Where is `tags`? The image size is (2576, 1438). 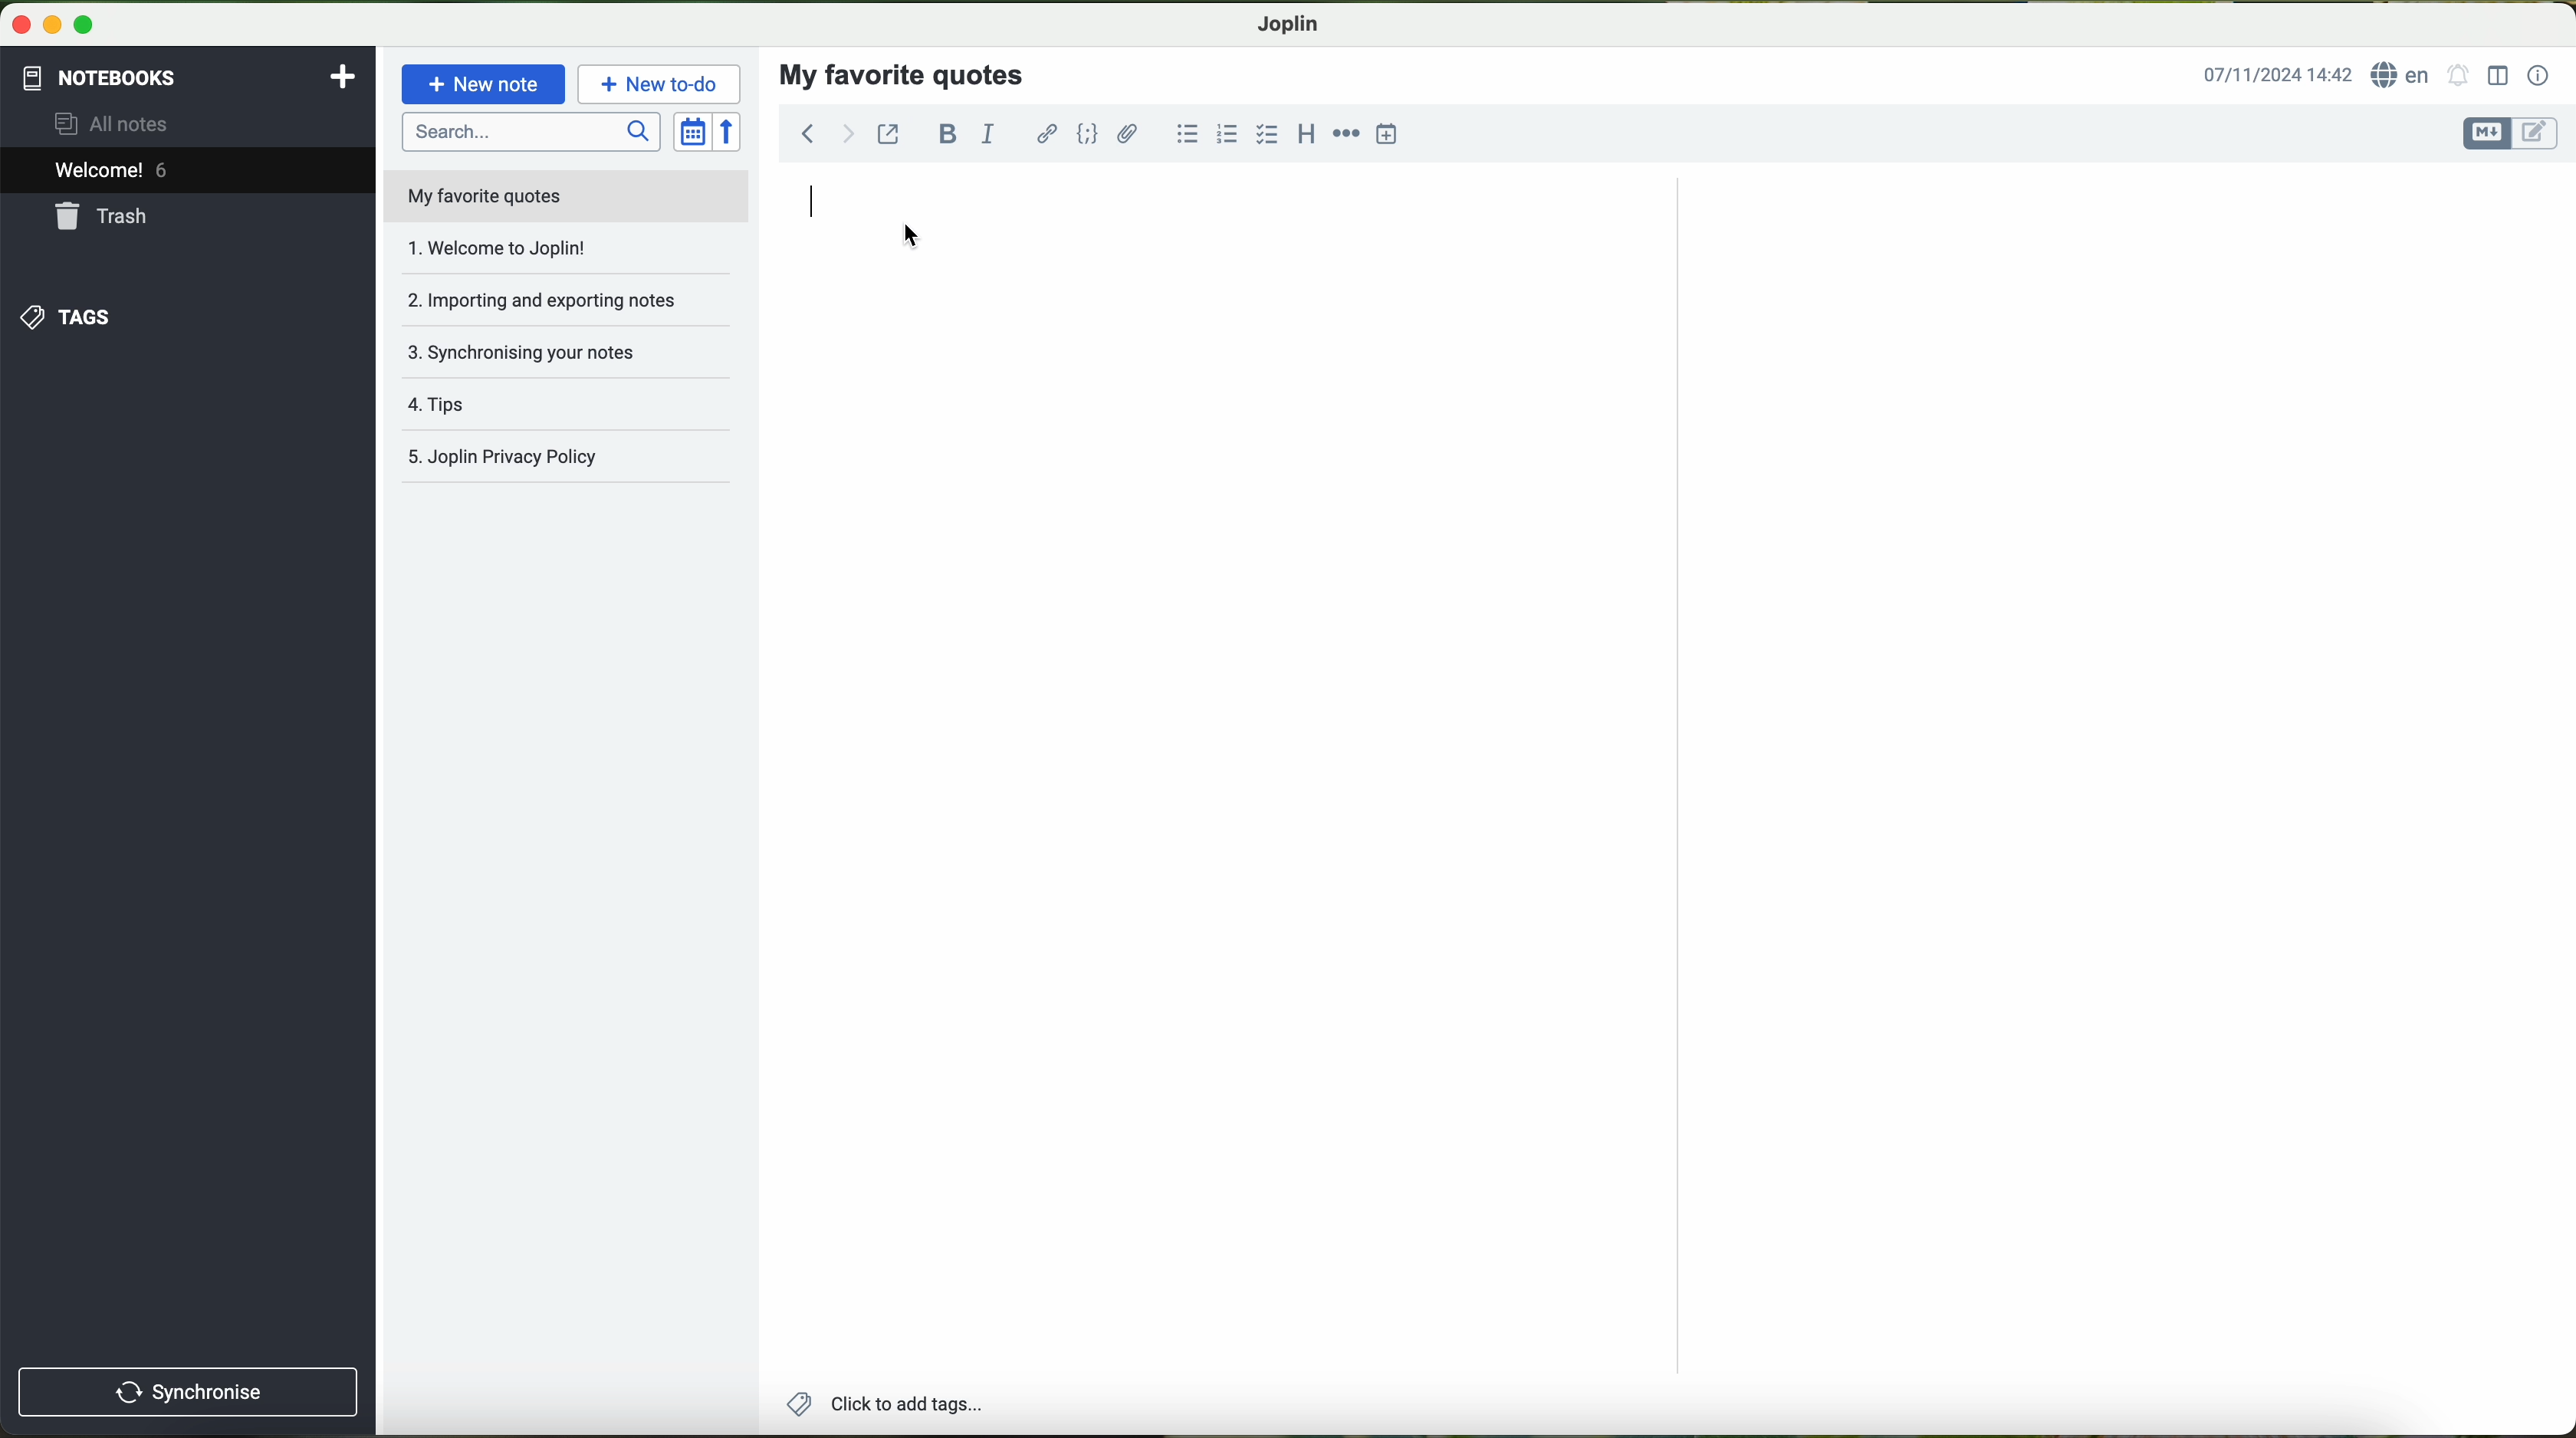 tags is located at coordinates (187, 317).